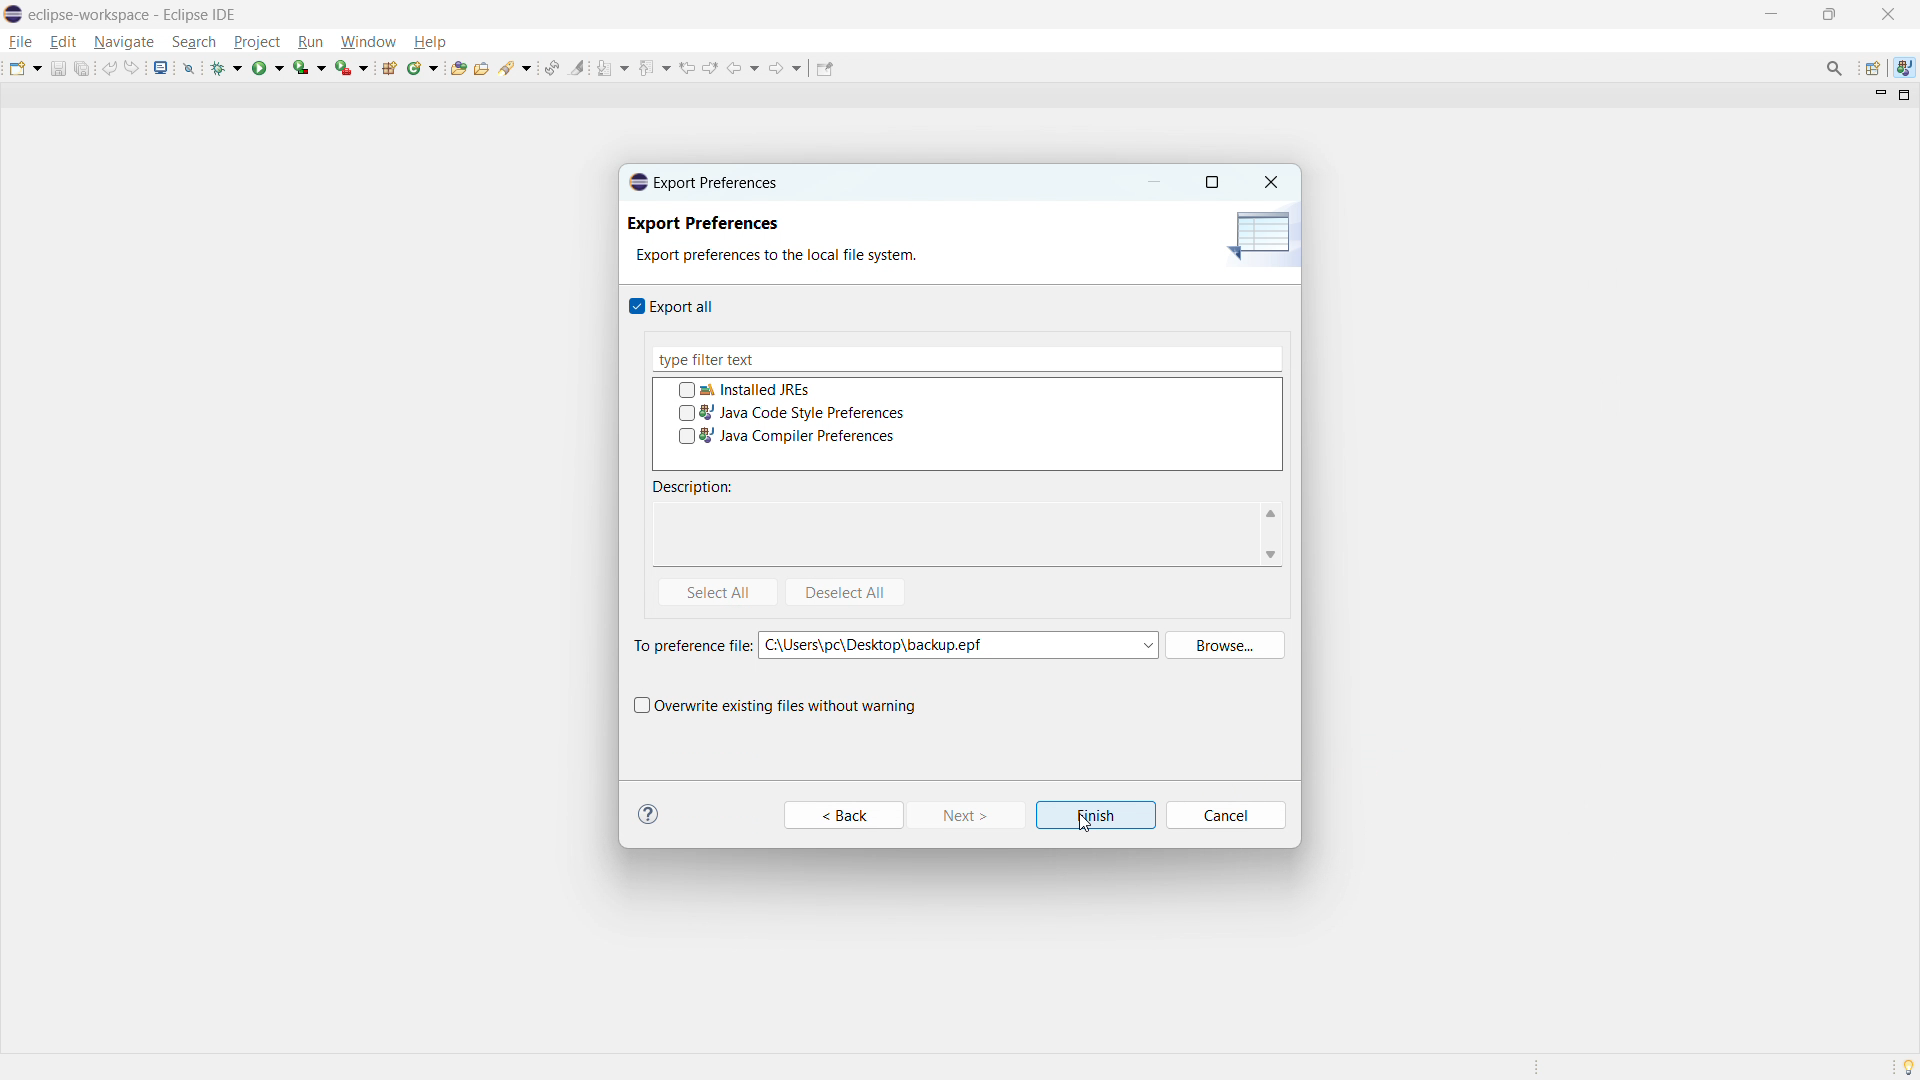 This screenshot has height=1080, width=1920. I want to click on cursor, so click(1083, 825).